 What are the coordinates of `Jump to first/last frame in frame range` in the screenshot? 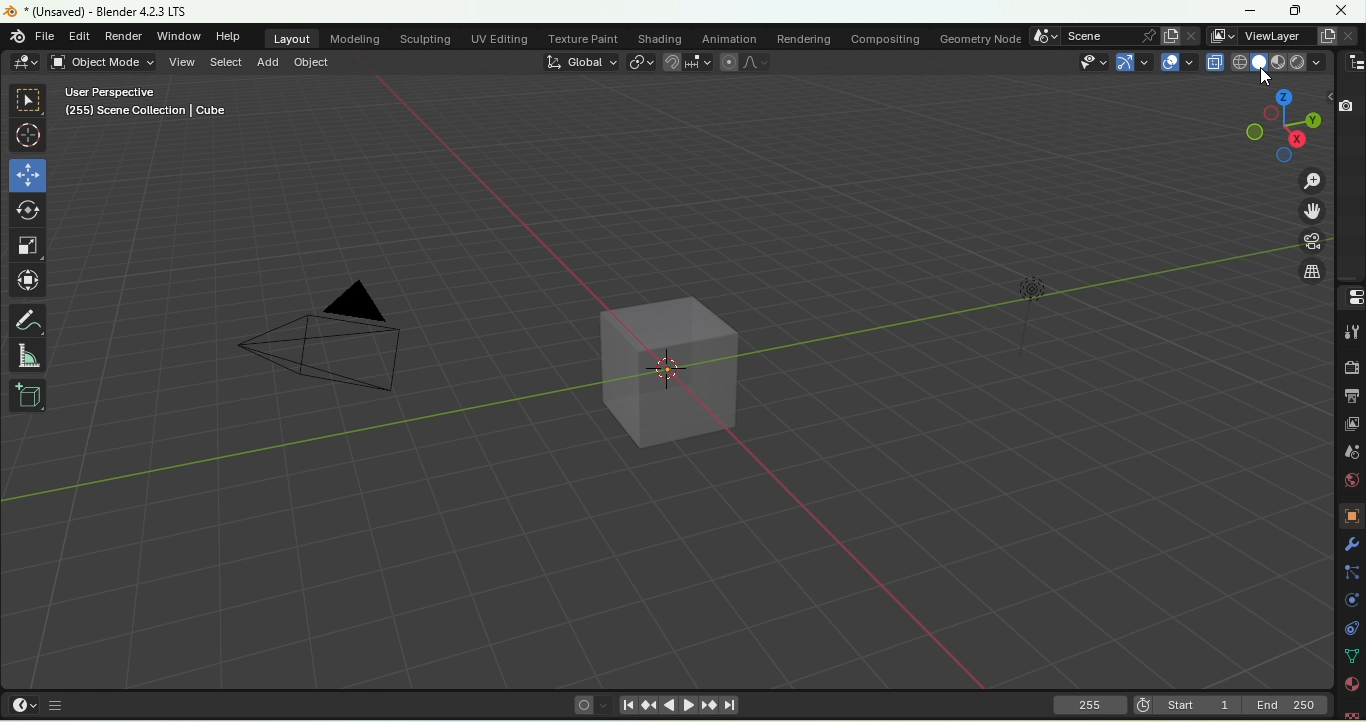 It's located at (730, 706).